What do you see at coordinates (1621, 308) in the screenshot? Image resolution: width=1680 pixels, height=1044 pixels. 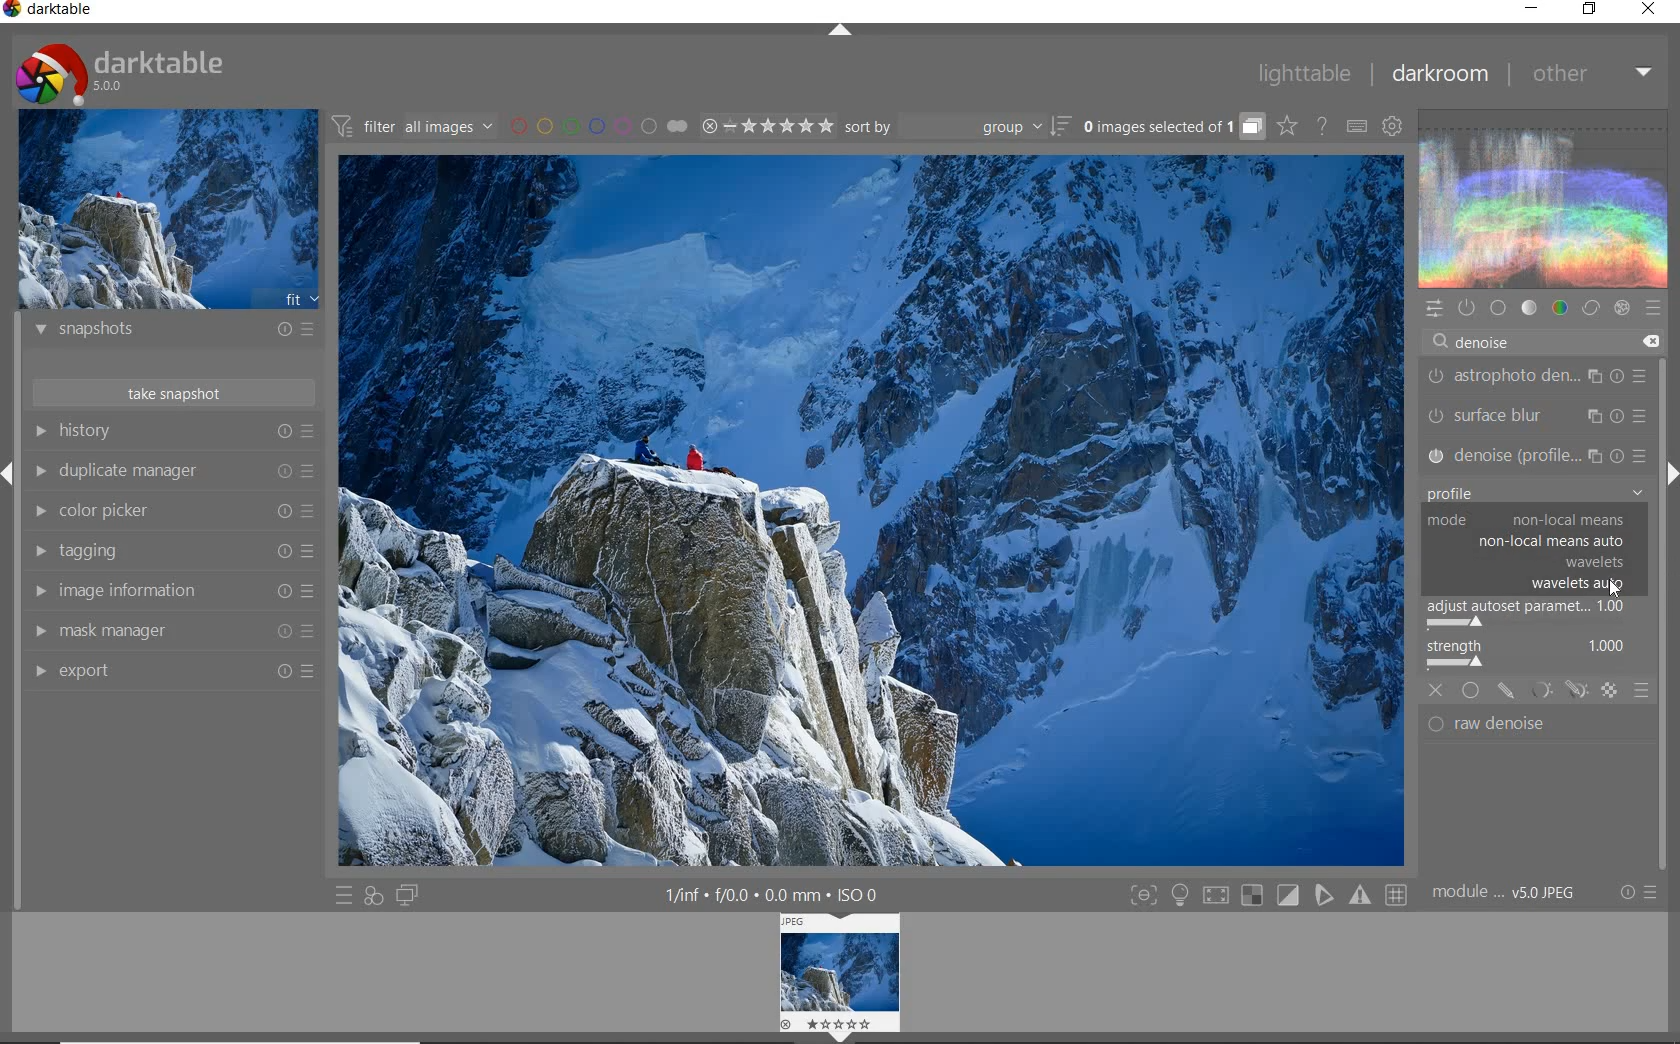 I see `effect` at bounding box center [1621, 308].